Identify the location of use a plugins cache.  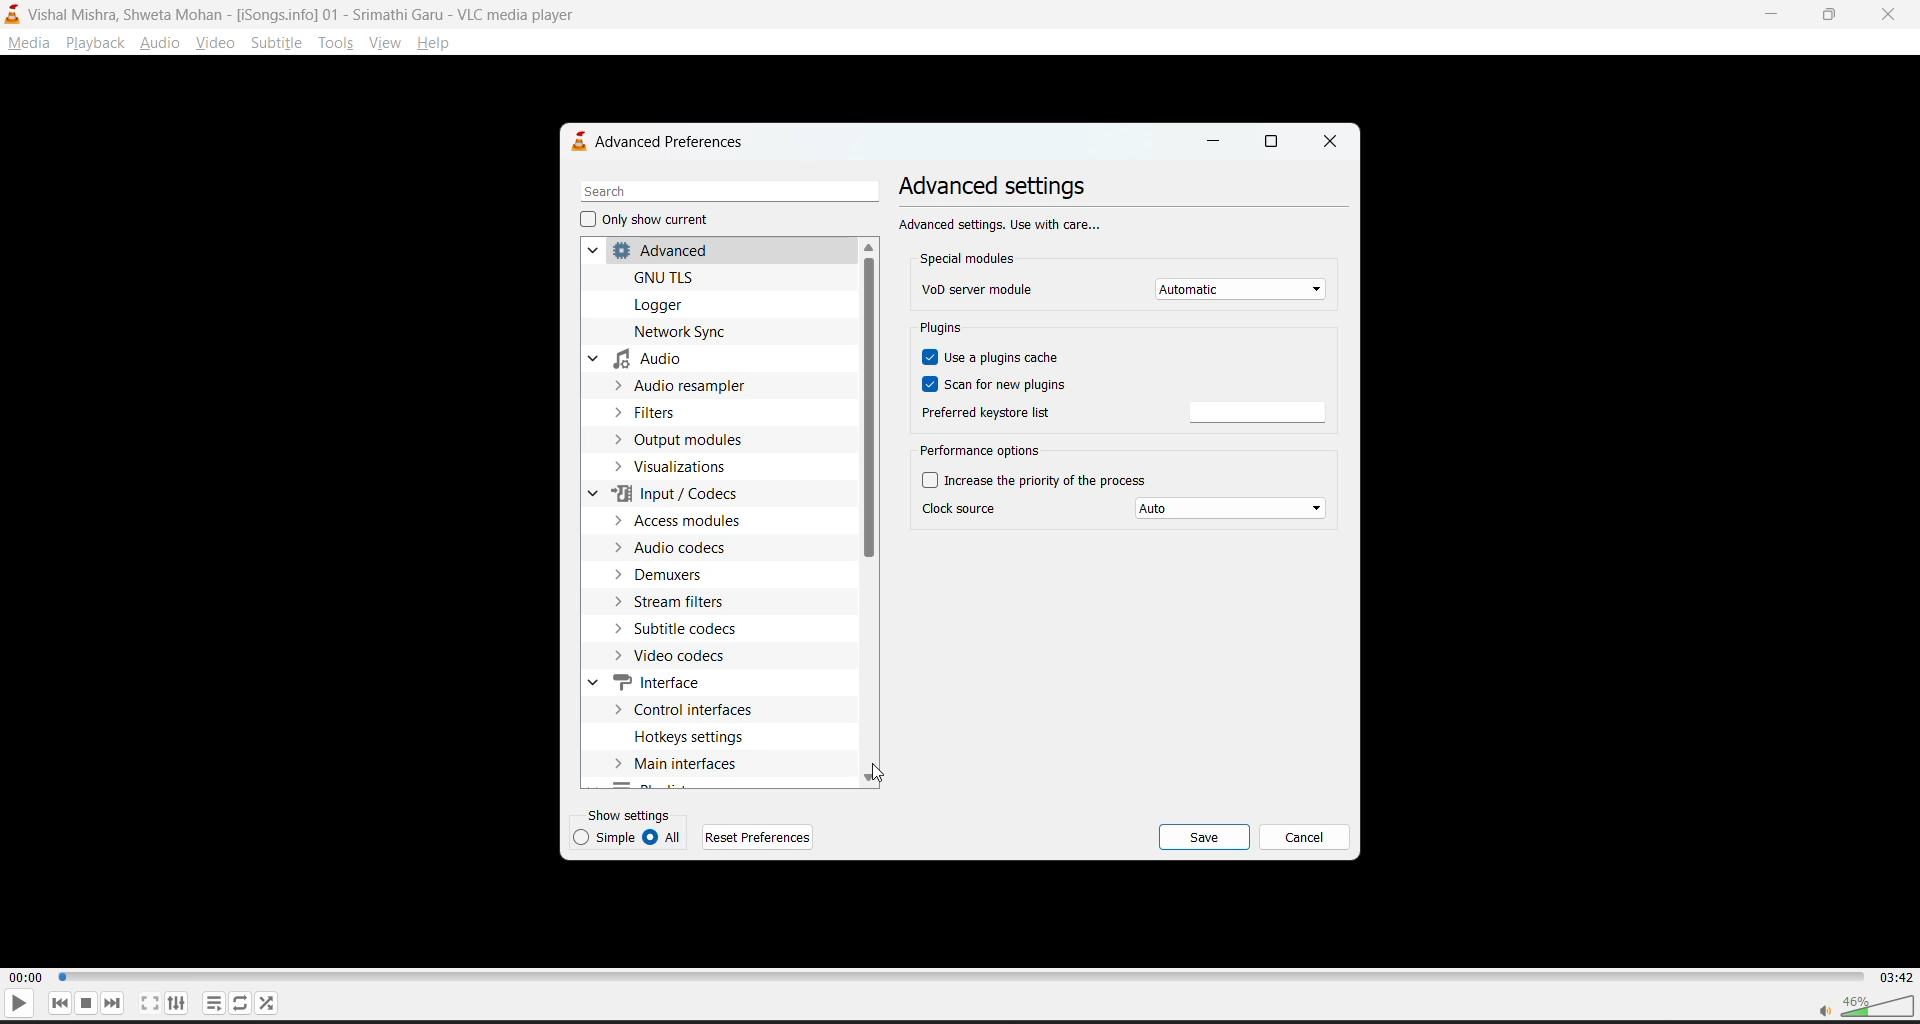
(993, 354).